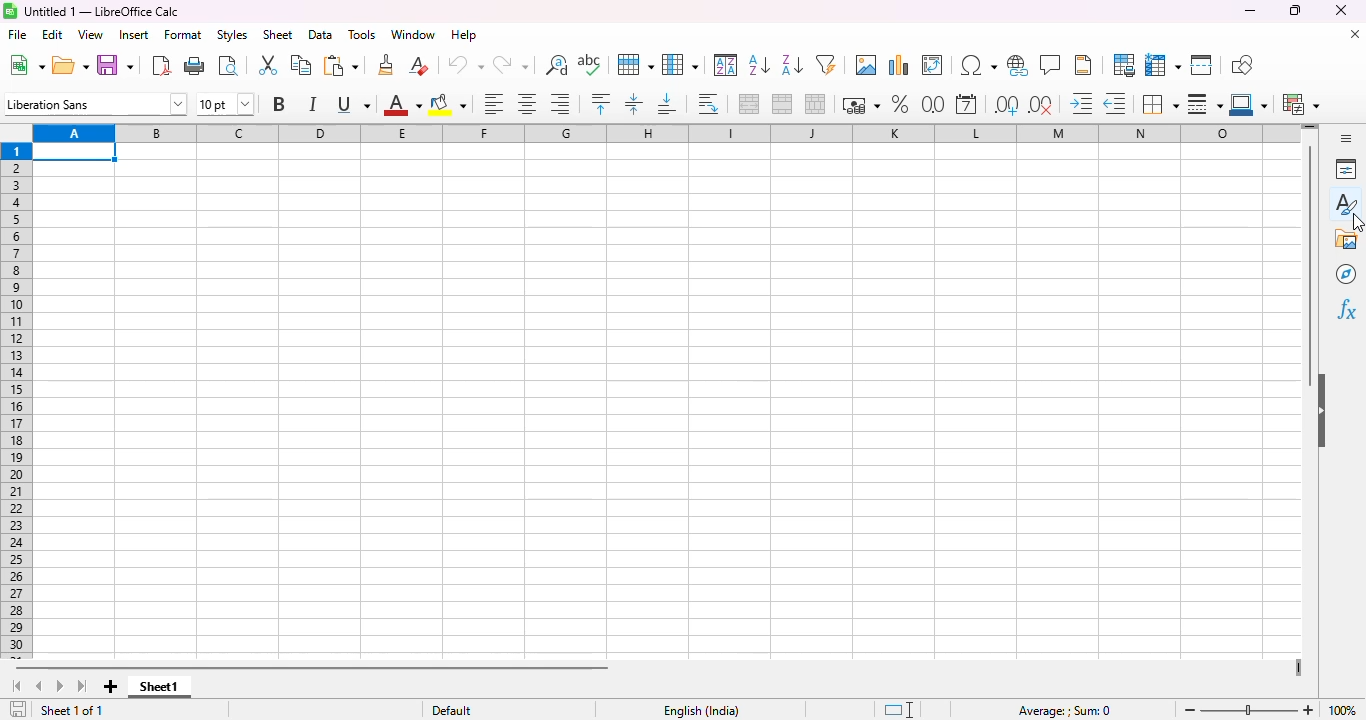 The width and height of the screenshot is (1366, 720). Describe the element at coordinates (655, 133) in the screenshot. I see `columns` at that location.